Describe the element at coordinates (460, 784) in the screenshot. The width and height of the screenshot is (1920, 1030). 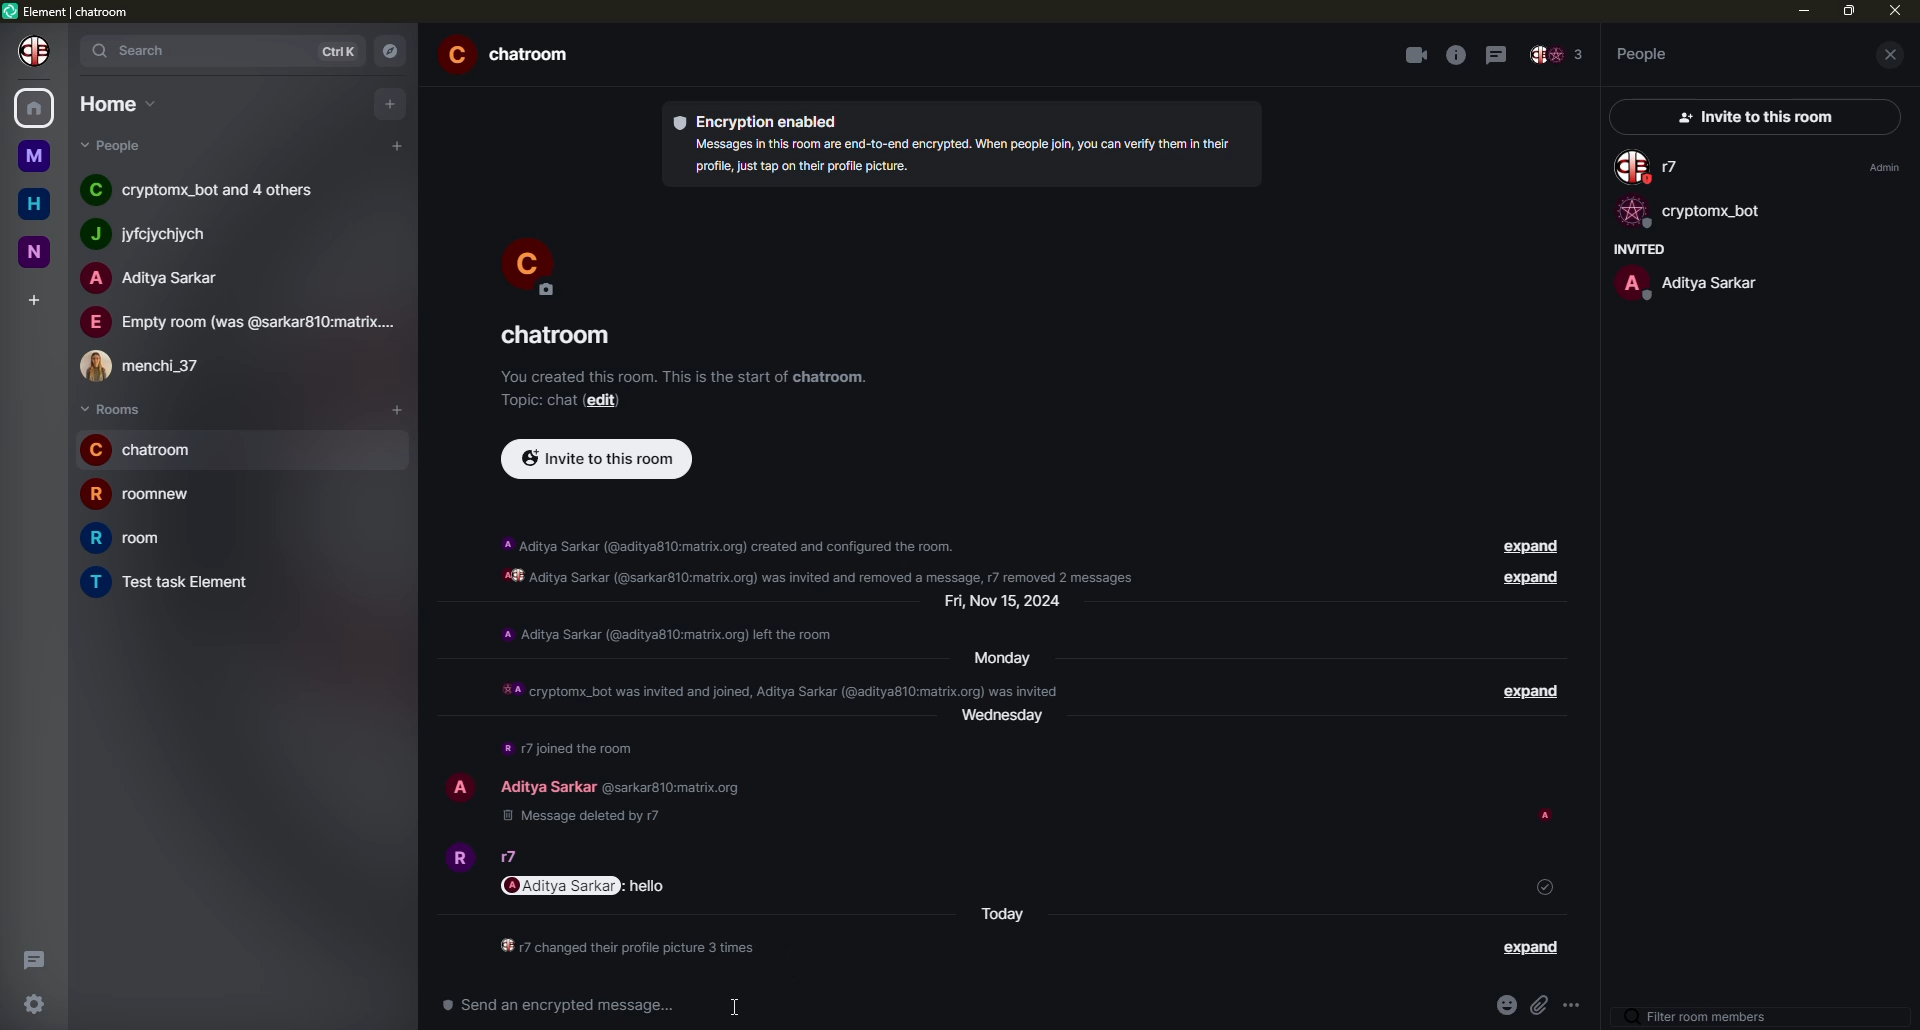
I see `profile` at that location.